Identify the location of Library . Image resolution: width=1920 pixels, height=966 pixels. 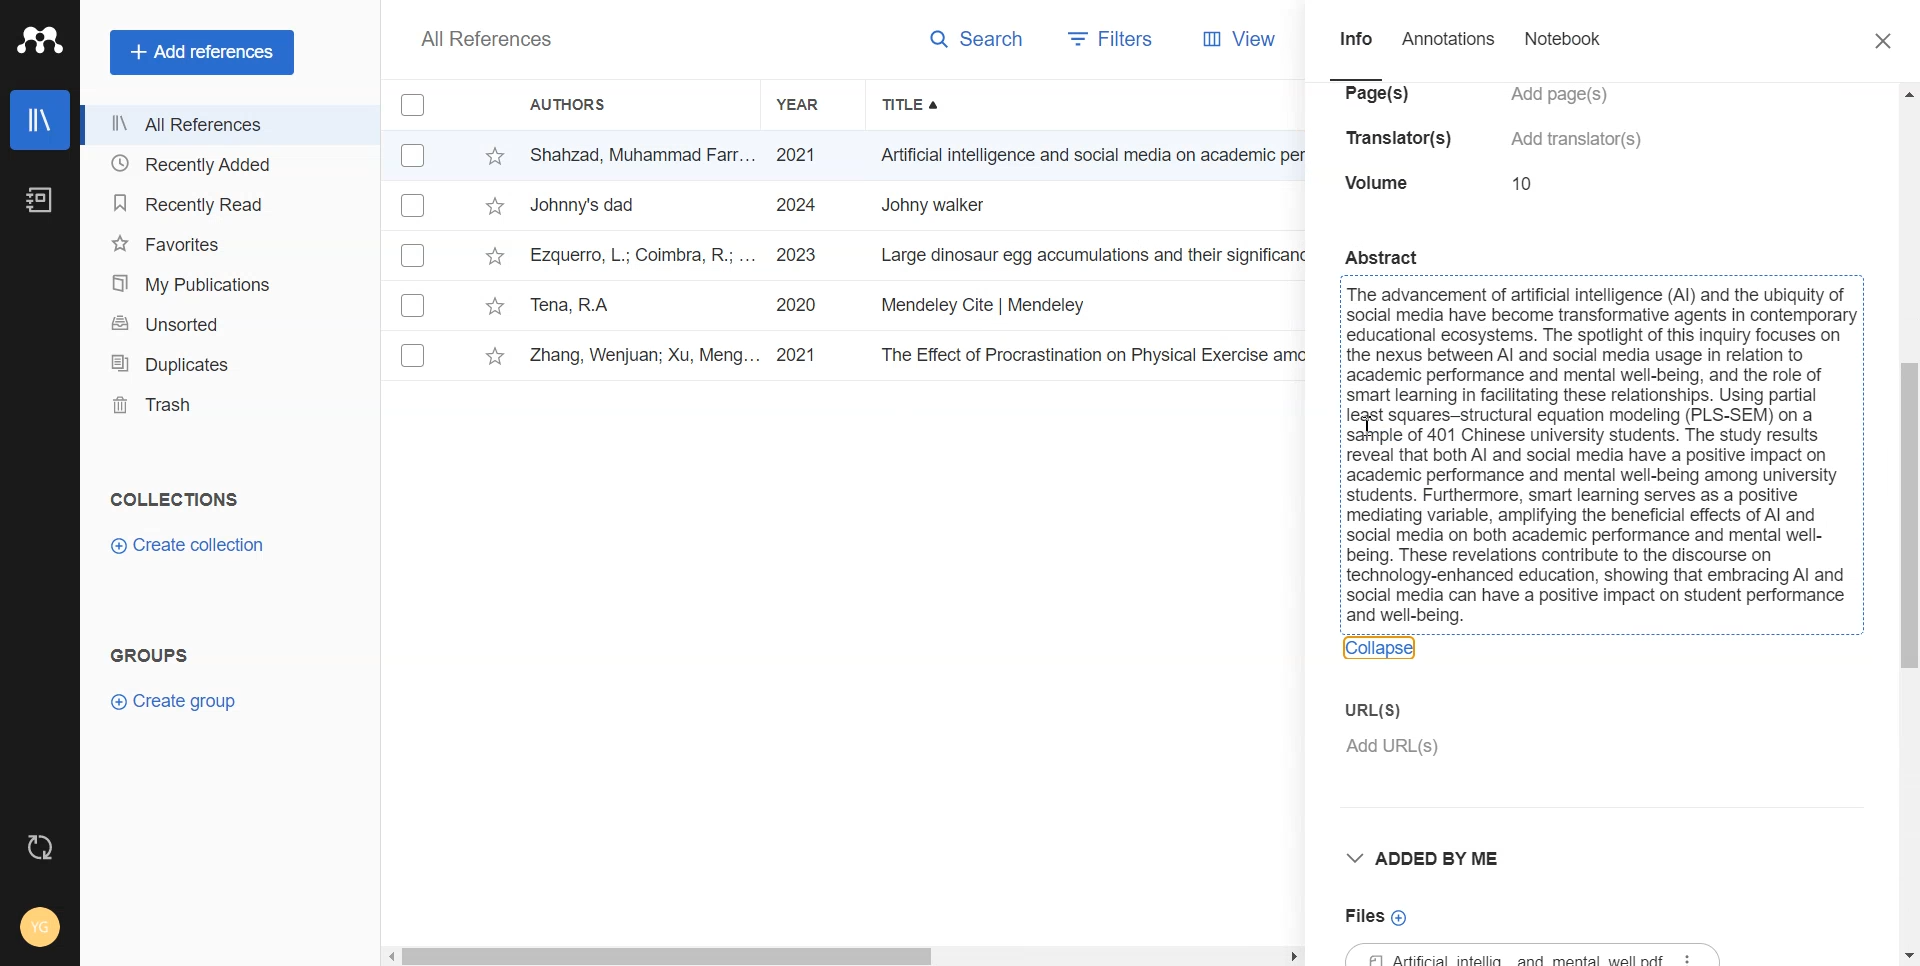
(40, 120).